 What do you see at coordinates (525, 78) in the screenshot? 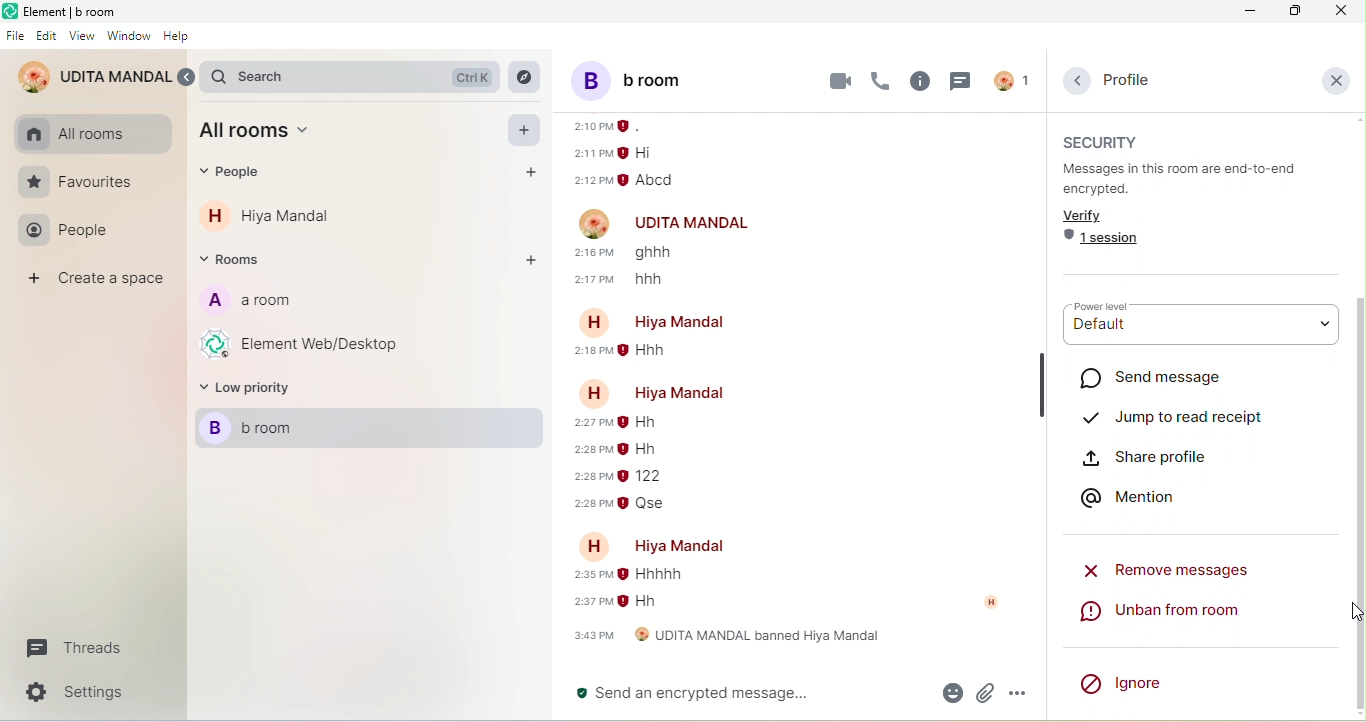
I see `explore` at bounding box center [525, 78].